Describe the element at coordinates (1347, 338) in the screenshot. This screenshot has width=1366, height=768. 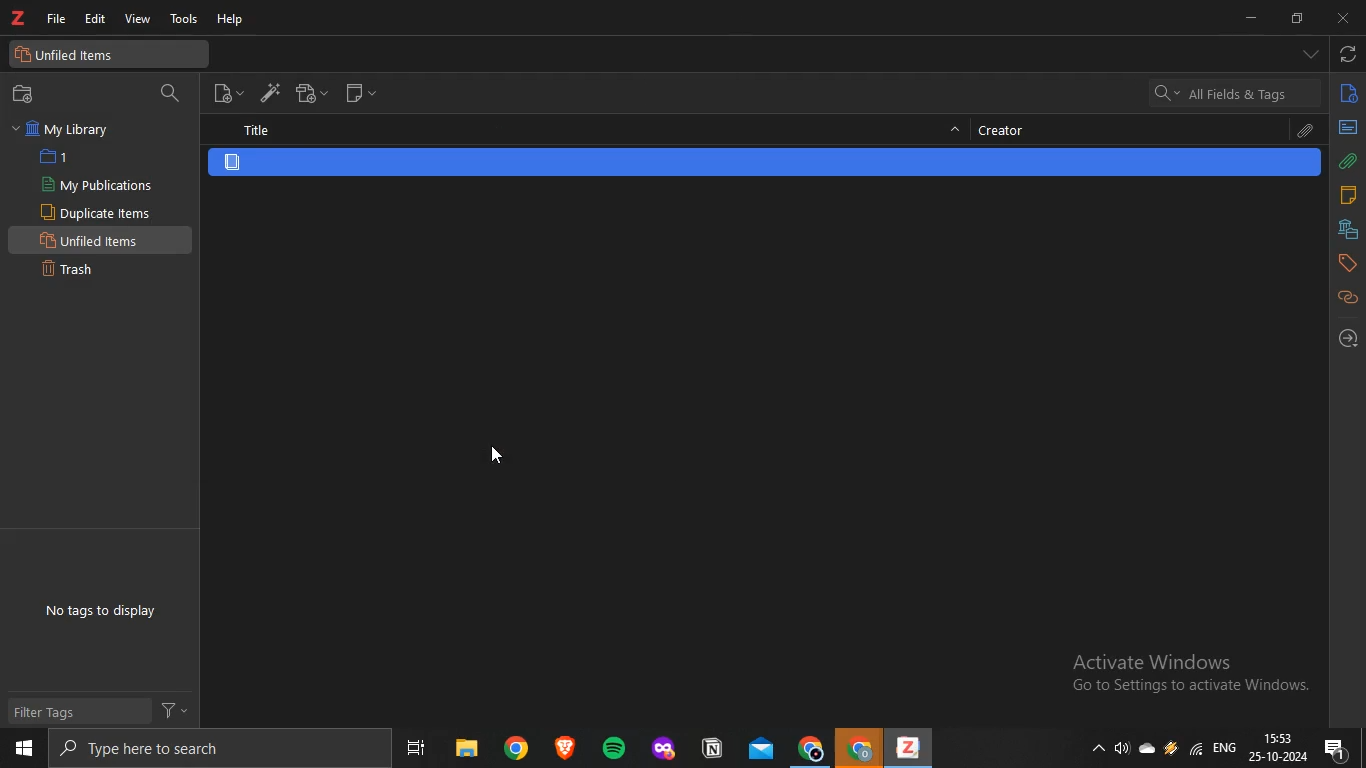
I see `locate` at that location.